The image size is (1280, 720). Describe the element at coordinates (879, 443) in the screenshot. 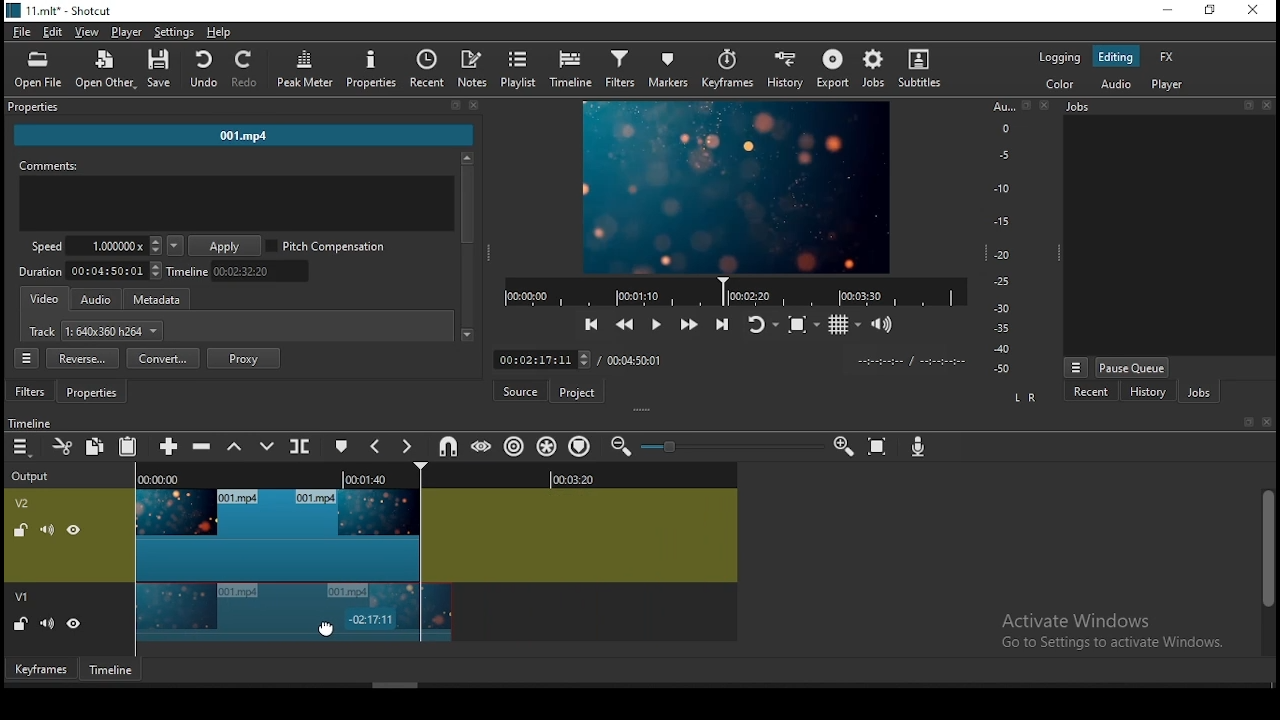

I see `zoom timeline to fit` at that location.